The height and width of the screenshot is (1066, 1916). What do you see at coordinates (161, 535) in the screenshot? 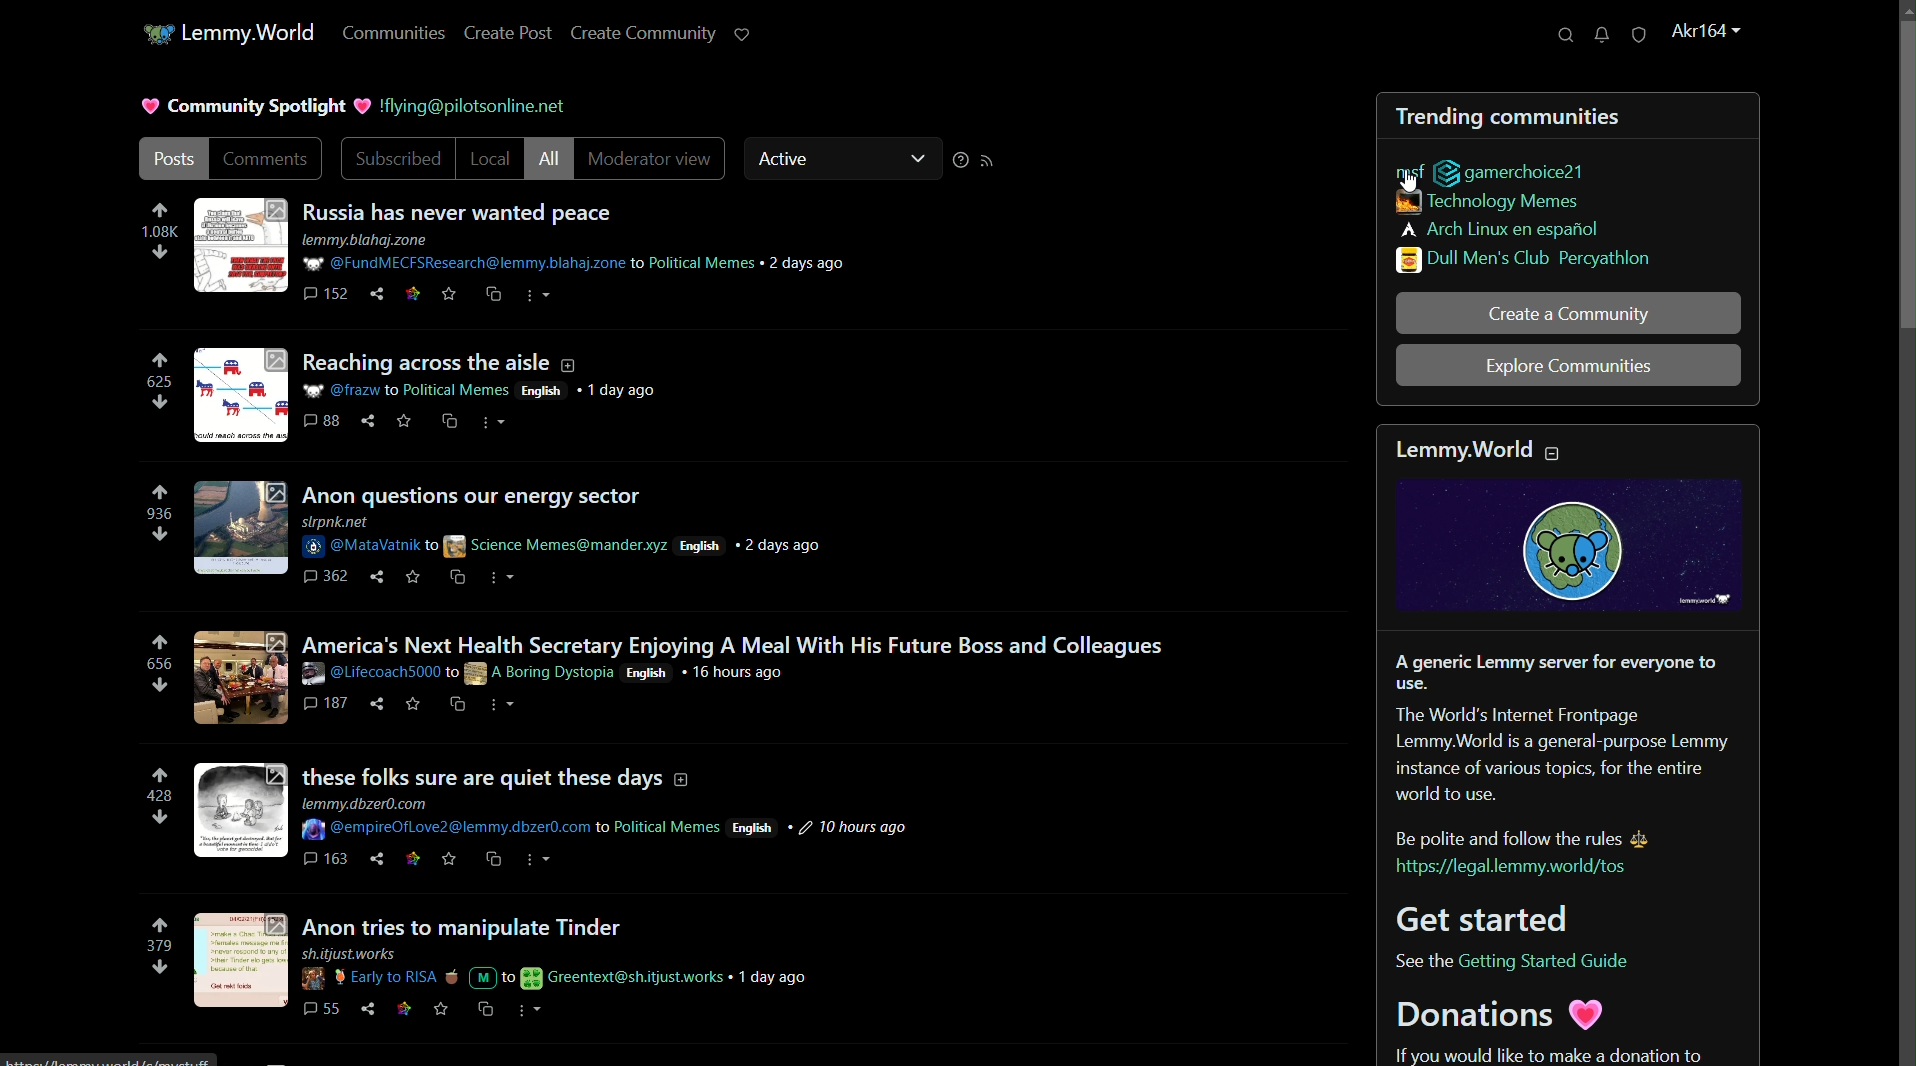
I see `downvote` at bounding box center [161, 535].